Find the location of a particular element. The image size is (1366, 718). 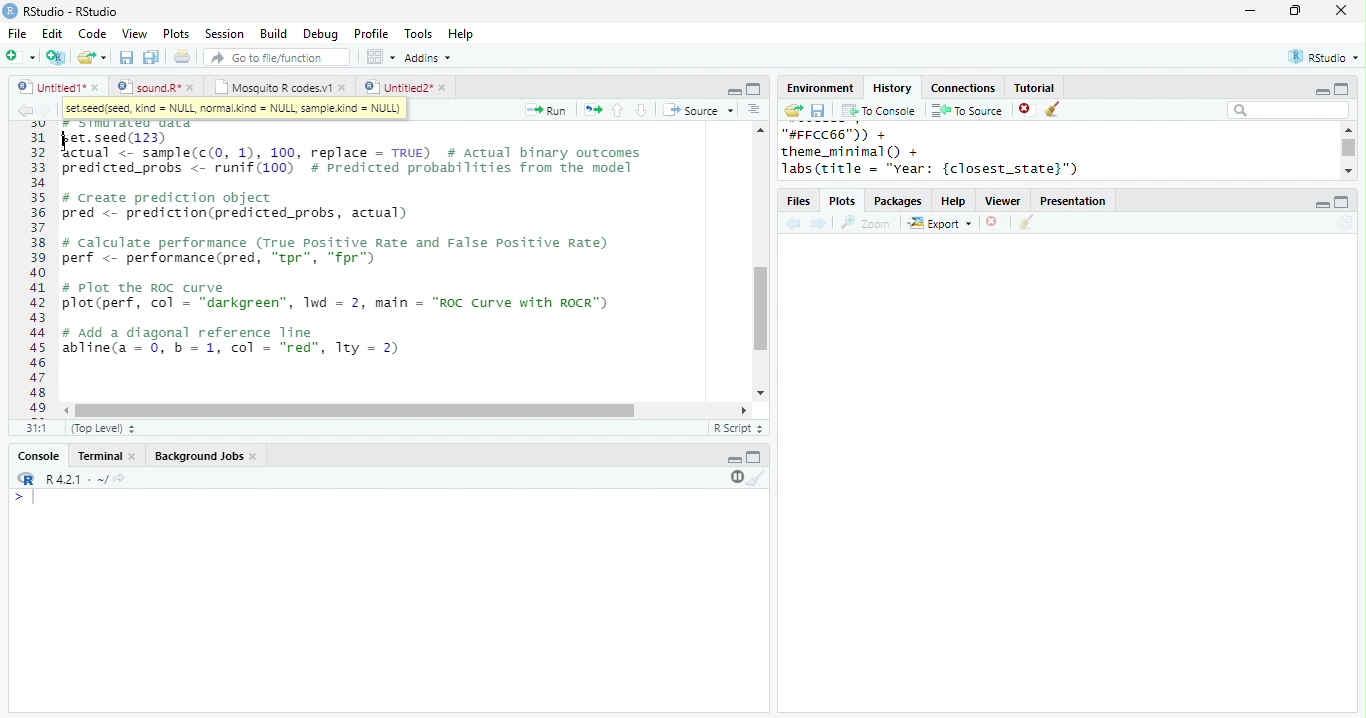

terminal is located at coordinates (97, 457).